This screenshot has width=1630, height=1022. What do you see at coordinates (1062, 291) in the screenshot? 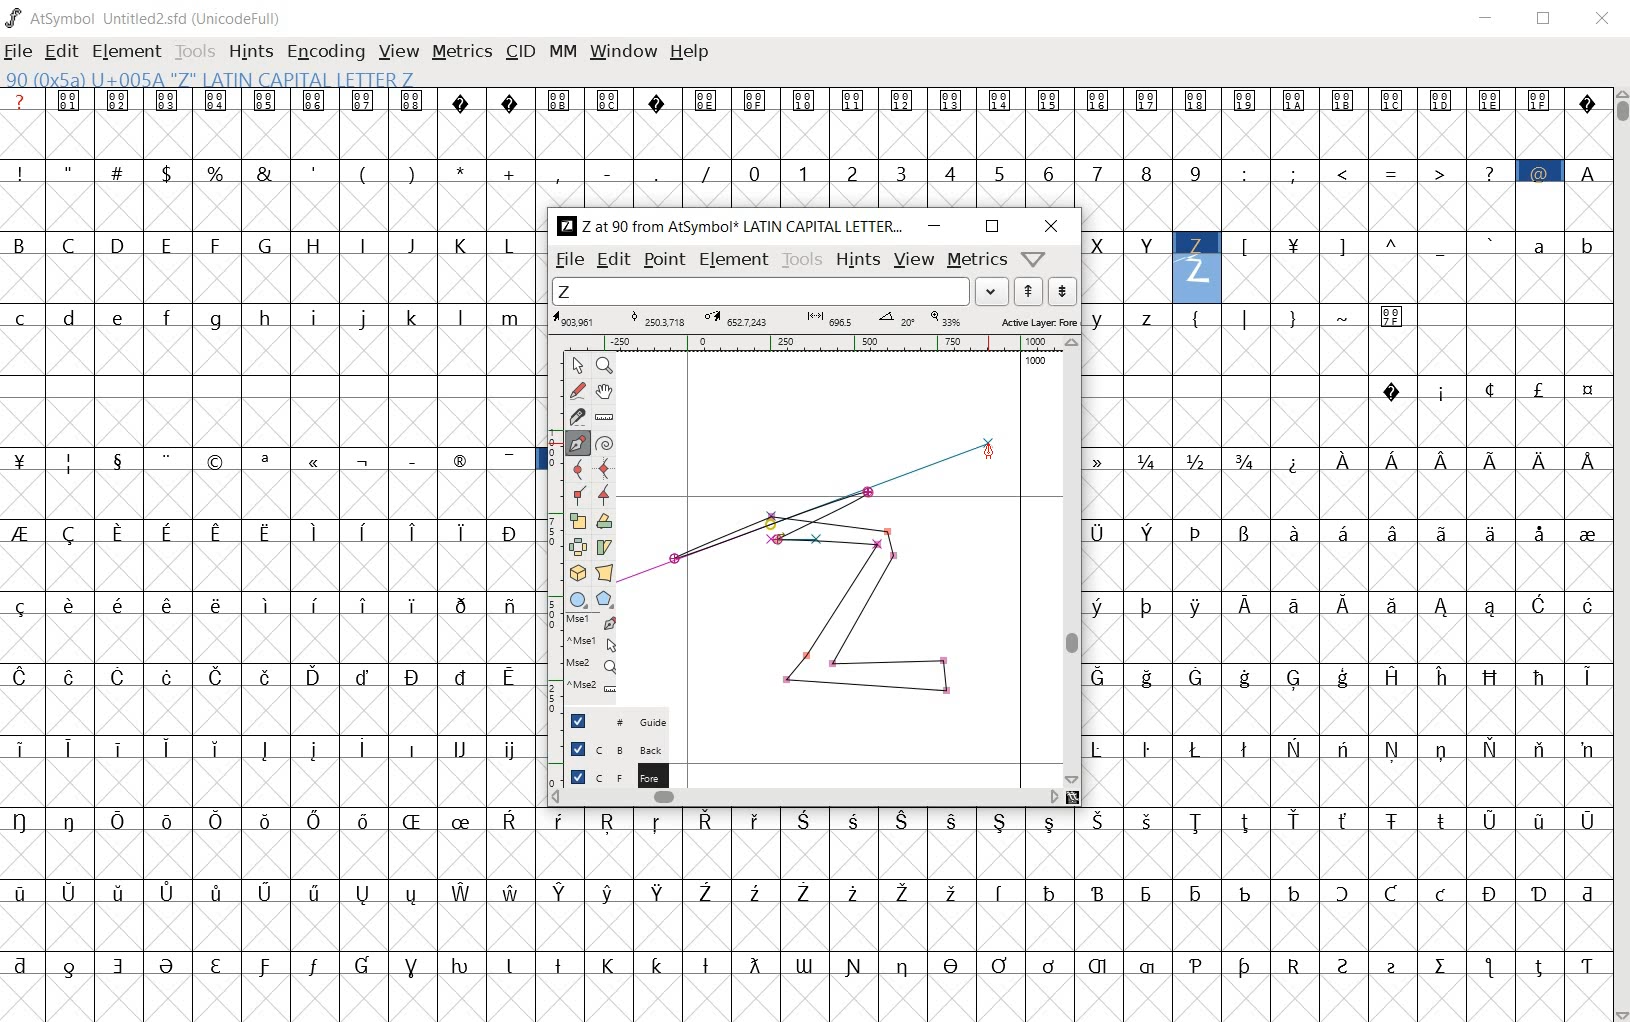
I see `show the previous word on the list` at bounding box center [1062, 291].